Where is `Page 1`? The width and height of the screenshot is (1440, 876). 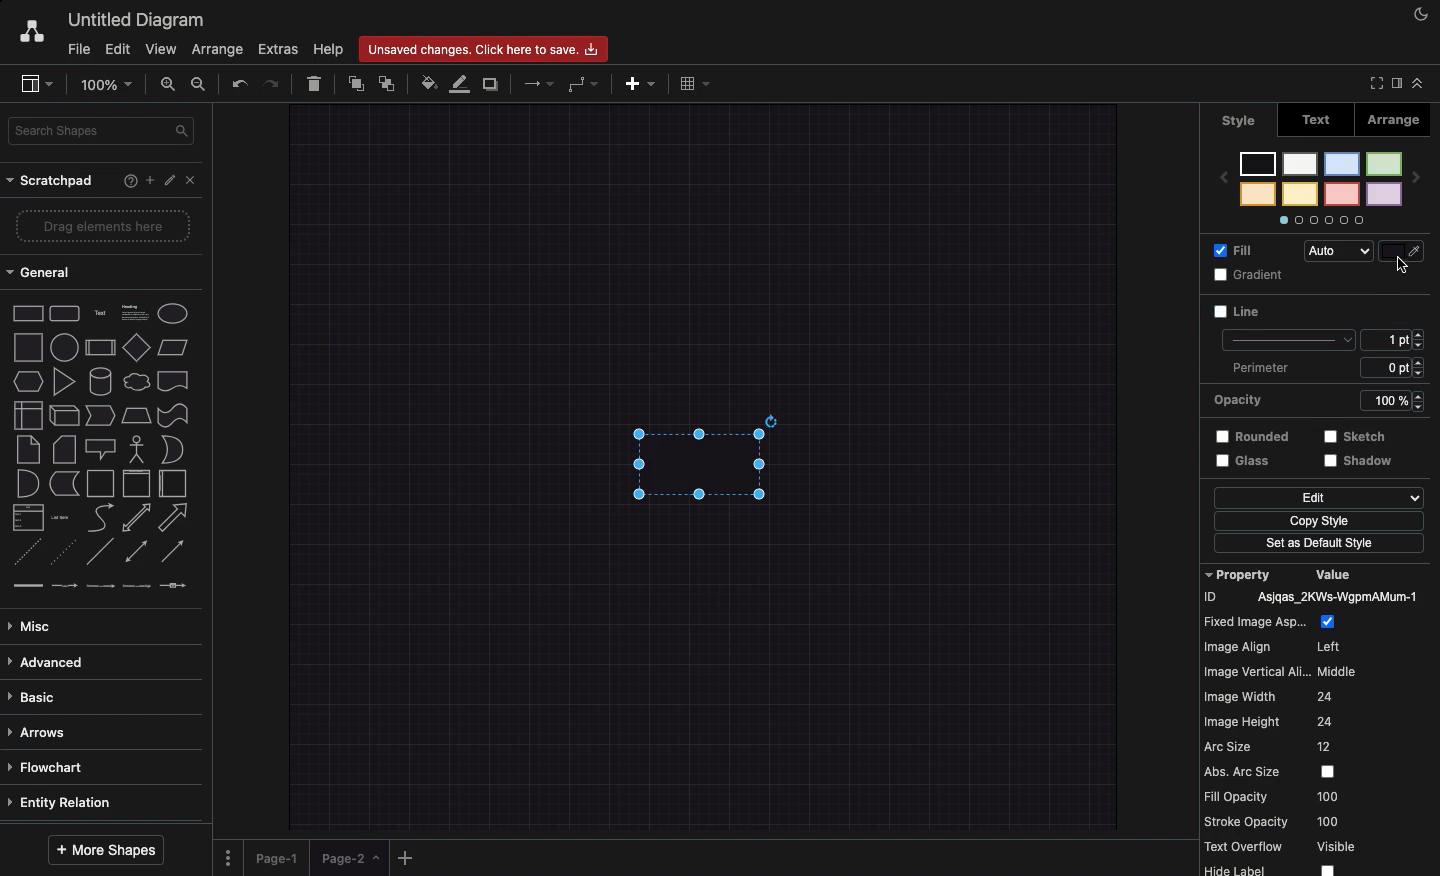 Page 1 is located at coordinates (280, 854).